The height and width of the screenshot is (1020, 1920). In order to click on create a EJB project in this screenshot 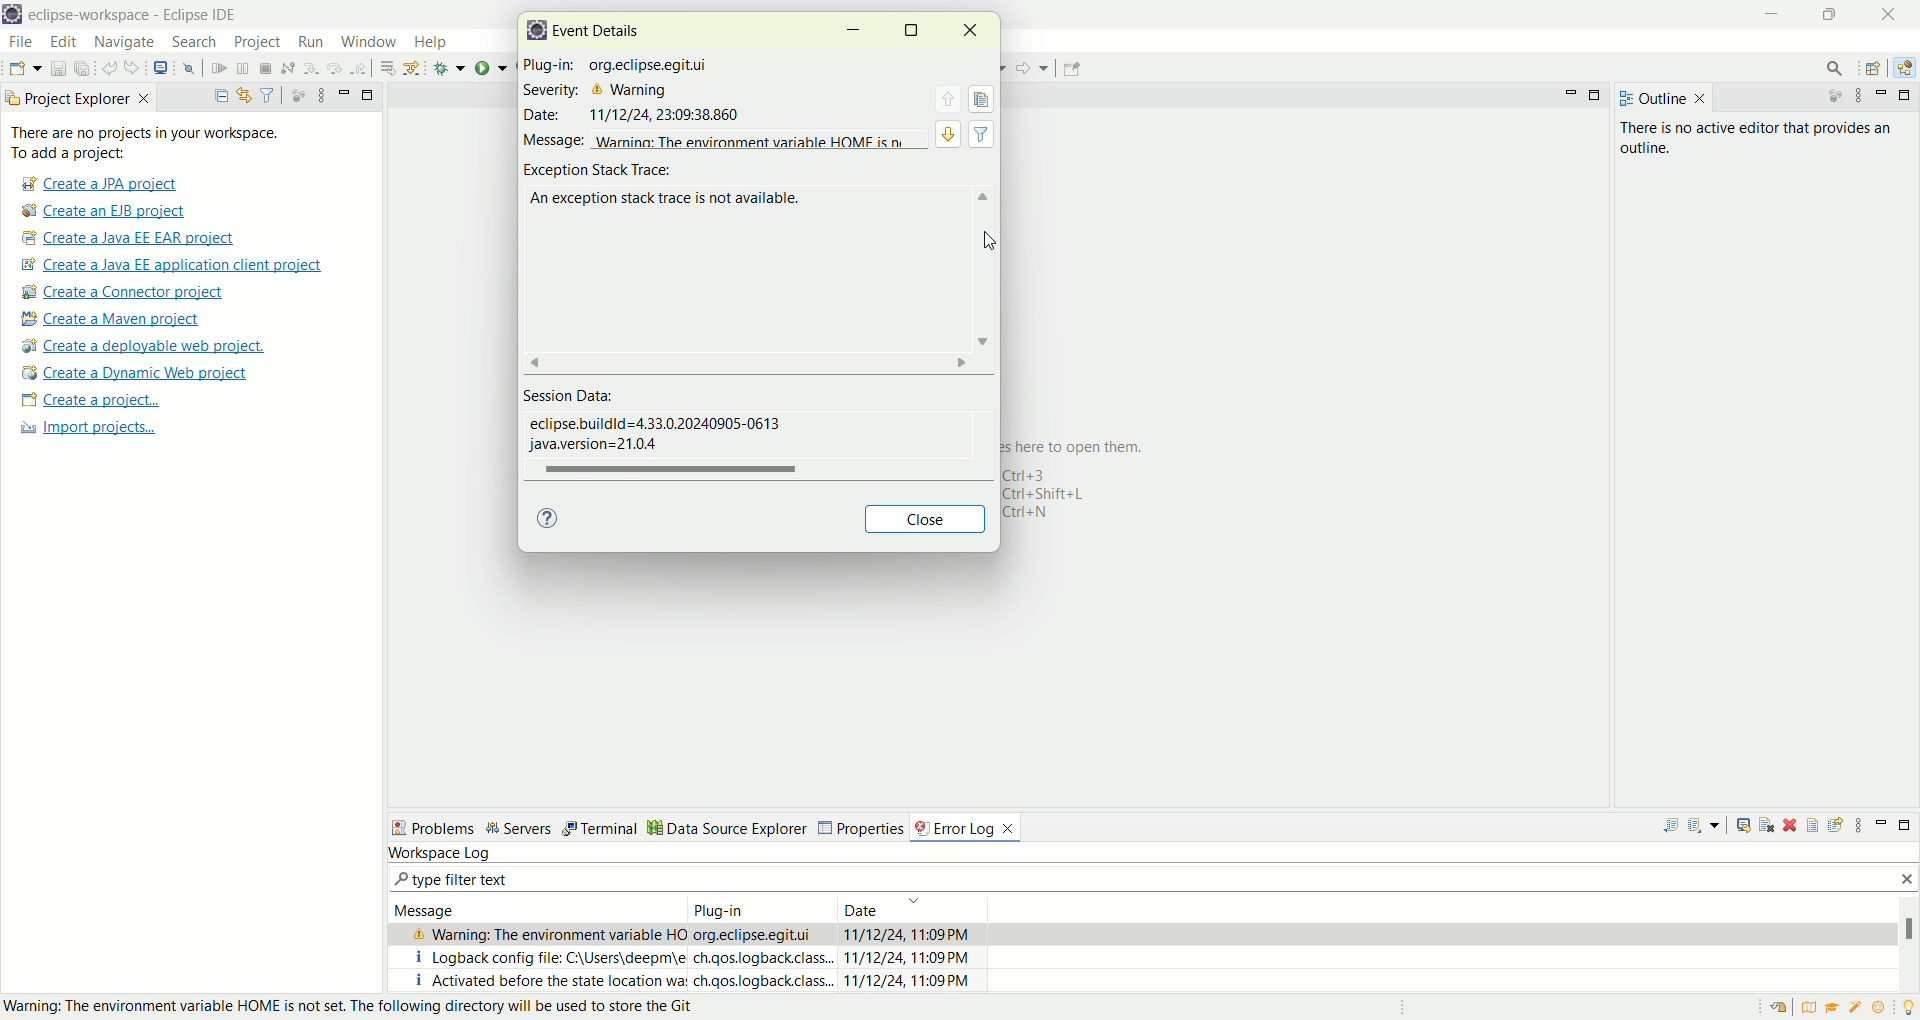, I will do `click(108, 211)`.